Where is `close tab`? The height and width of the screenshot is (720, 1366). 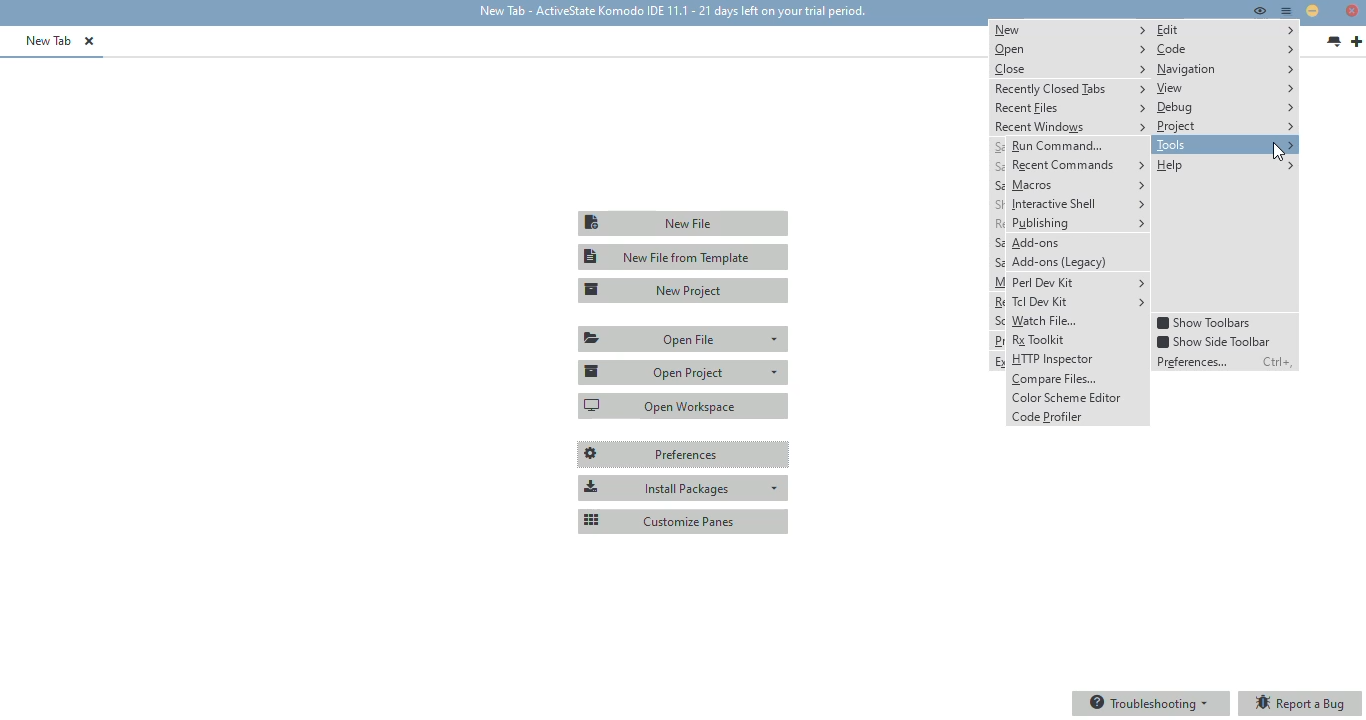 close tab is located at coordinates (89, 41).